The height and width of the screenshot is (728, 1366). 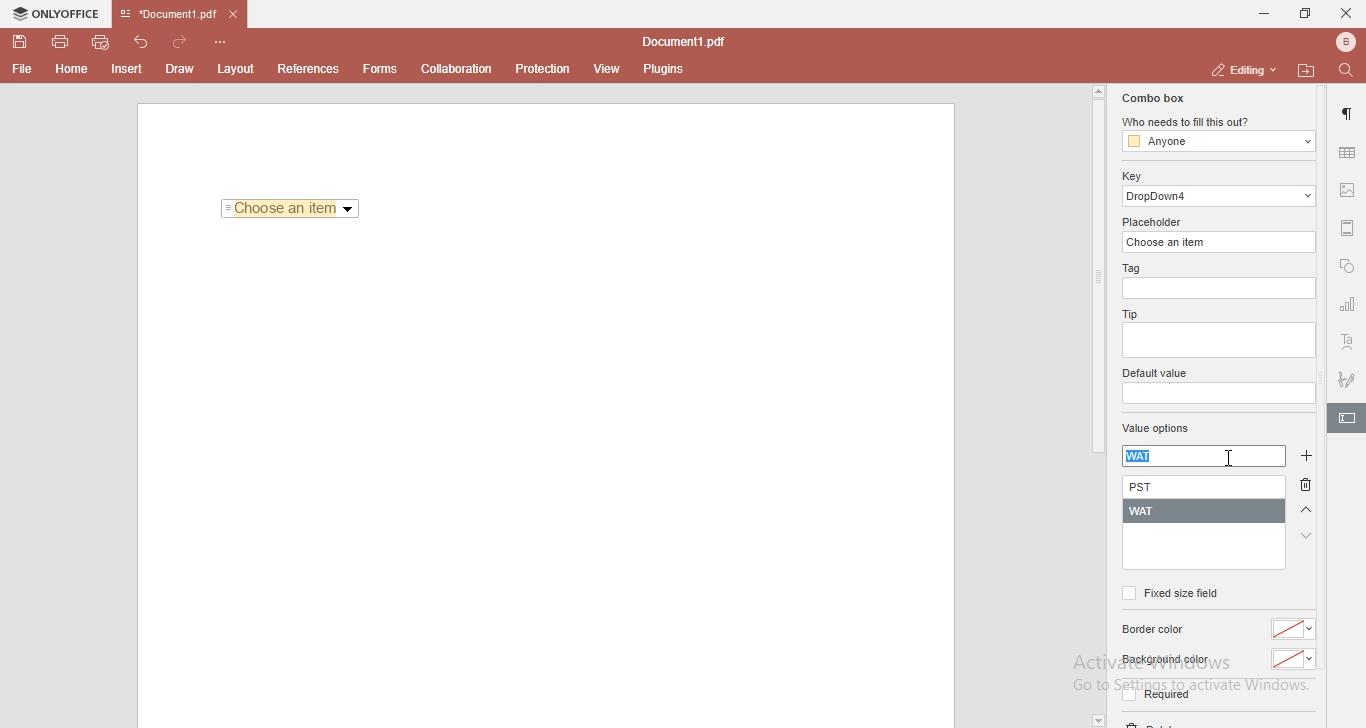 I want to click on collaboration, so click(x=461, y=67).